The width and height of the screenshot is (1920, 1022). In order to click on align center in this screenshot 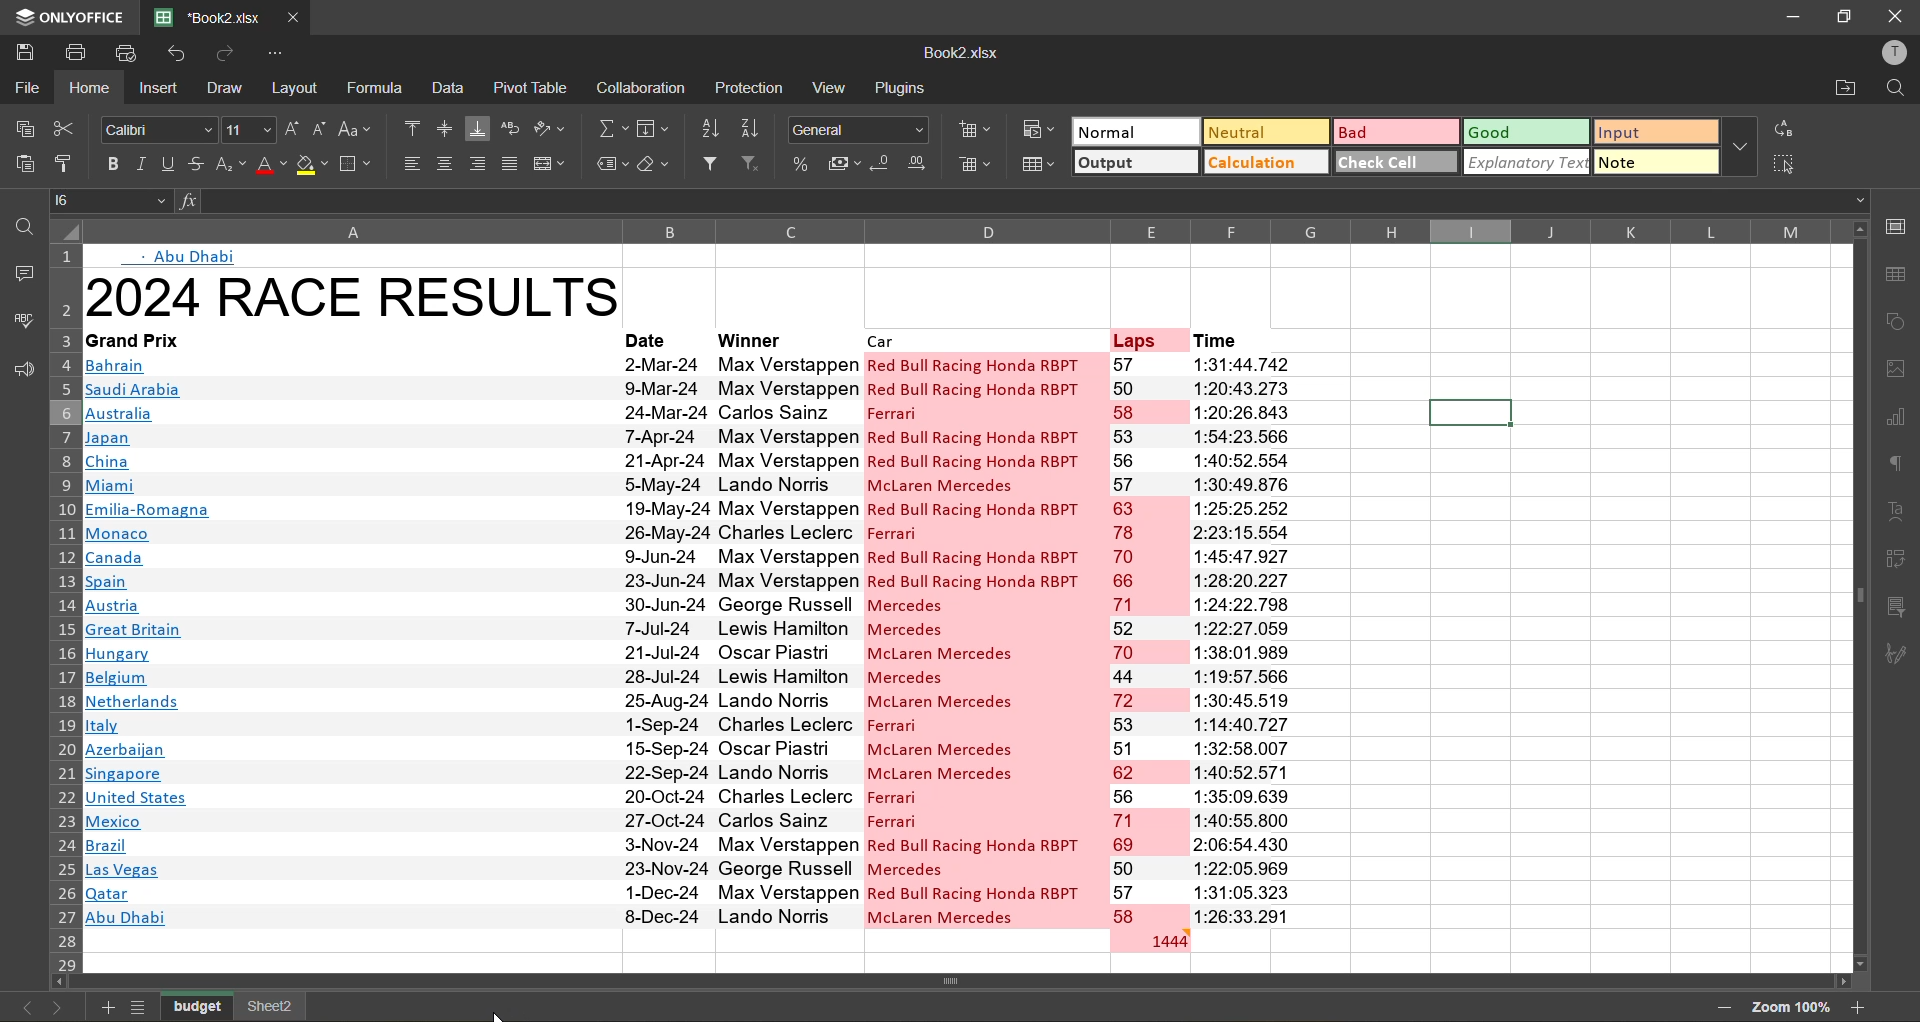, I will do `click(445, 161)`.